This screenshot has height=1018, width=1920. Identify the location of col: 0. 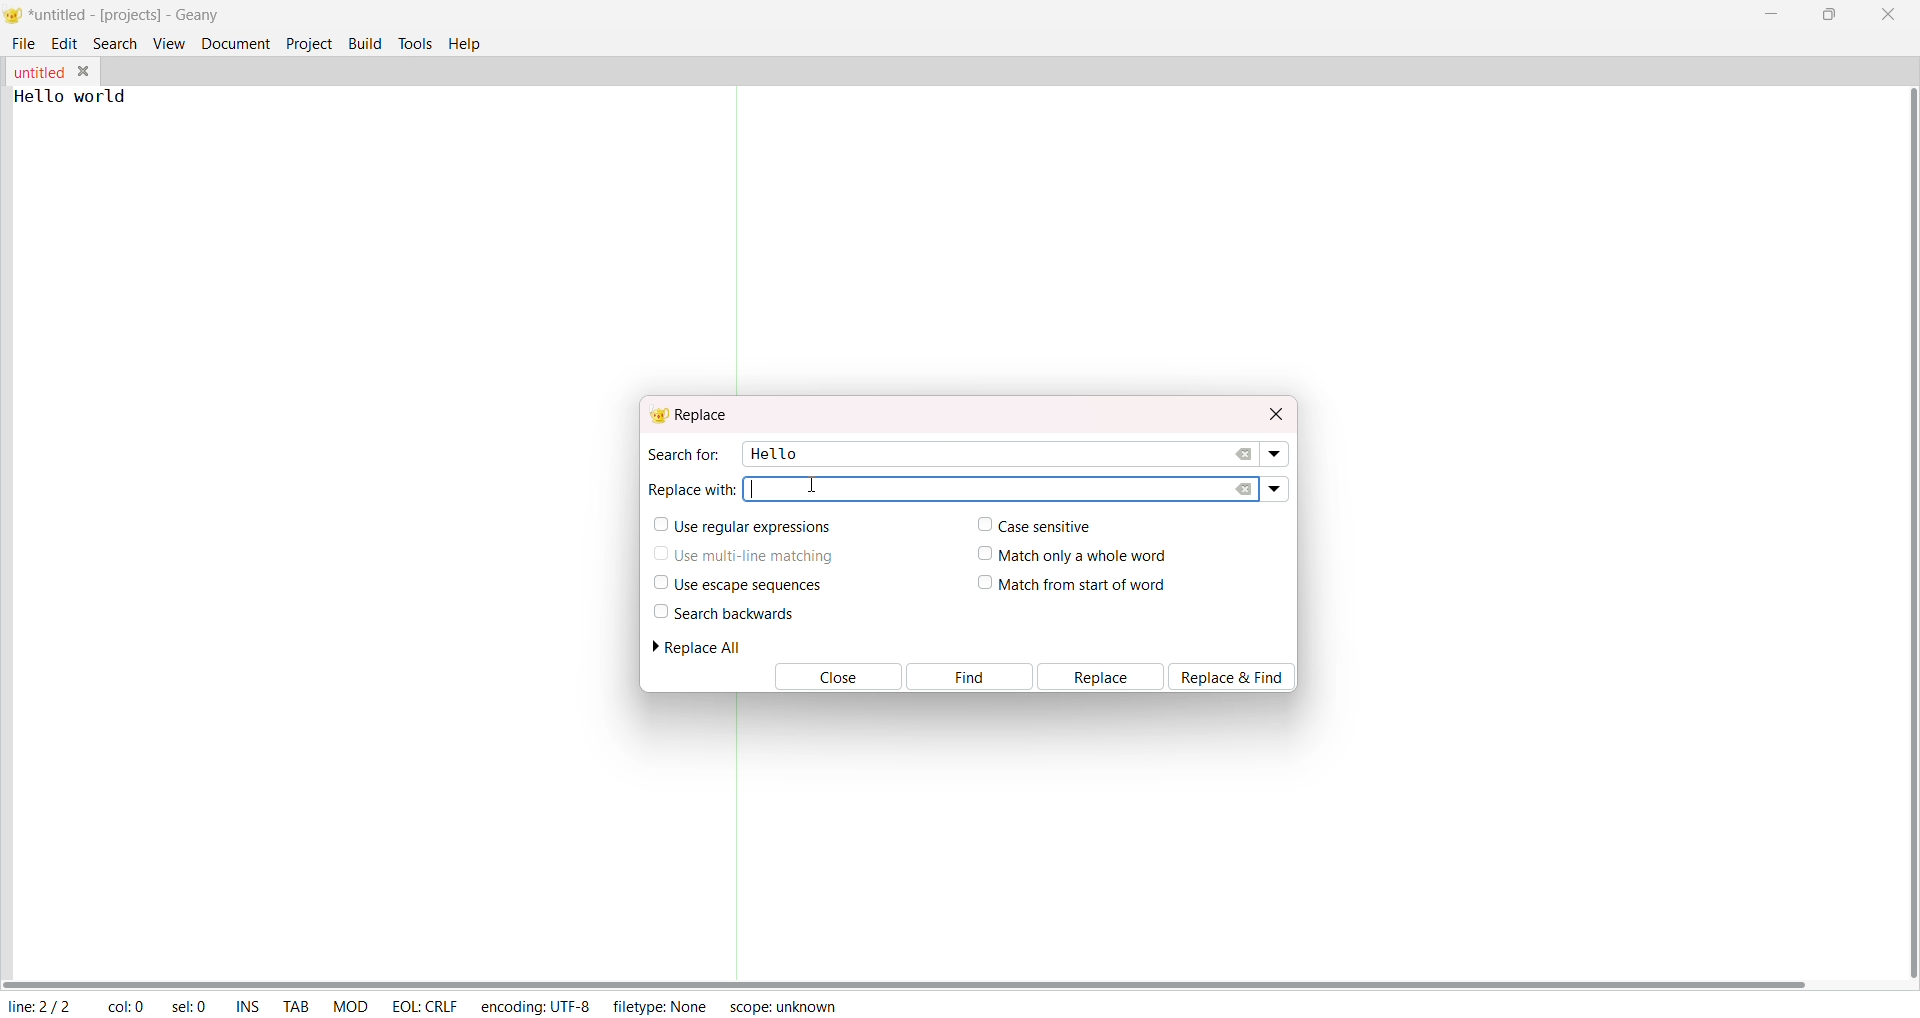
(125, 1007).